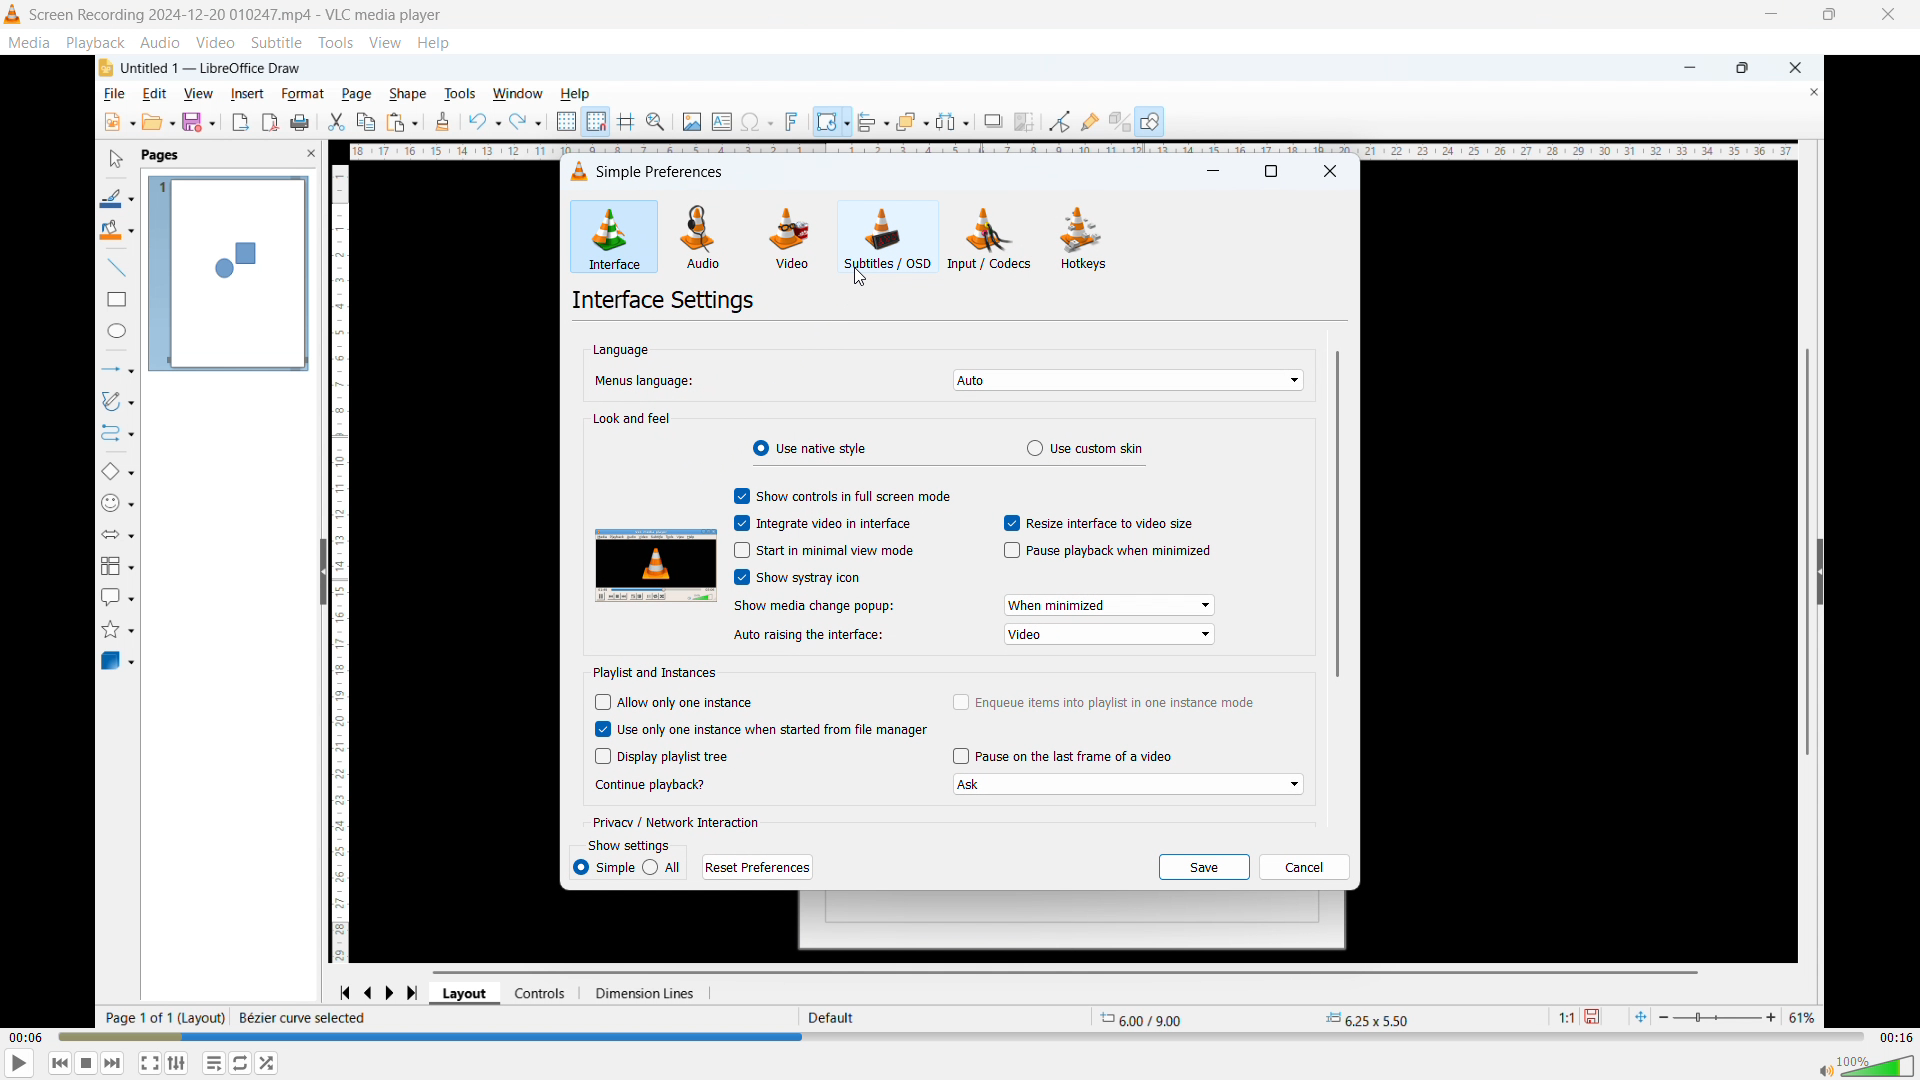  Describe the element at coordinates (1861, 1066) in the screenshot. I see `Sound bar ` at that location.